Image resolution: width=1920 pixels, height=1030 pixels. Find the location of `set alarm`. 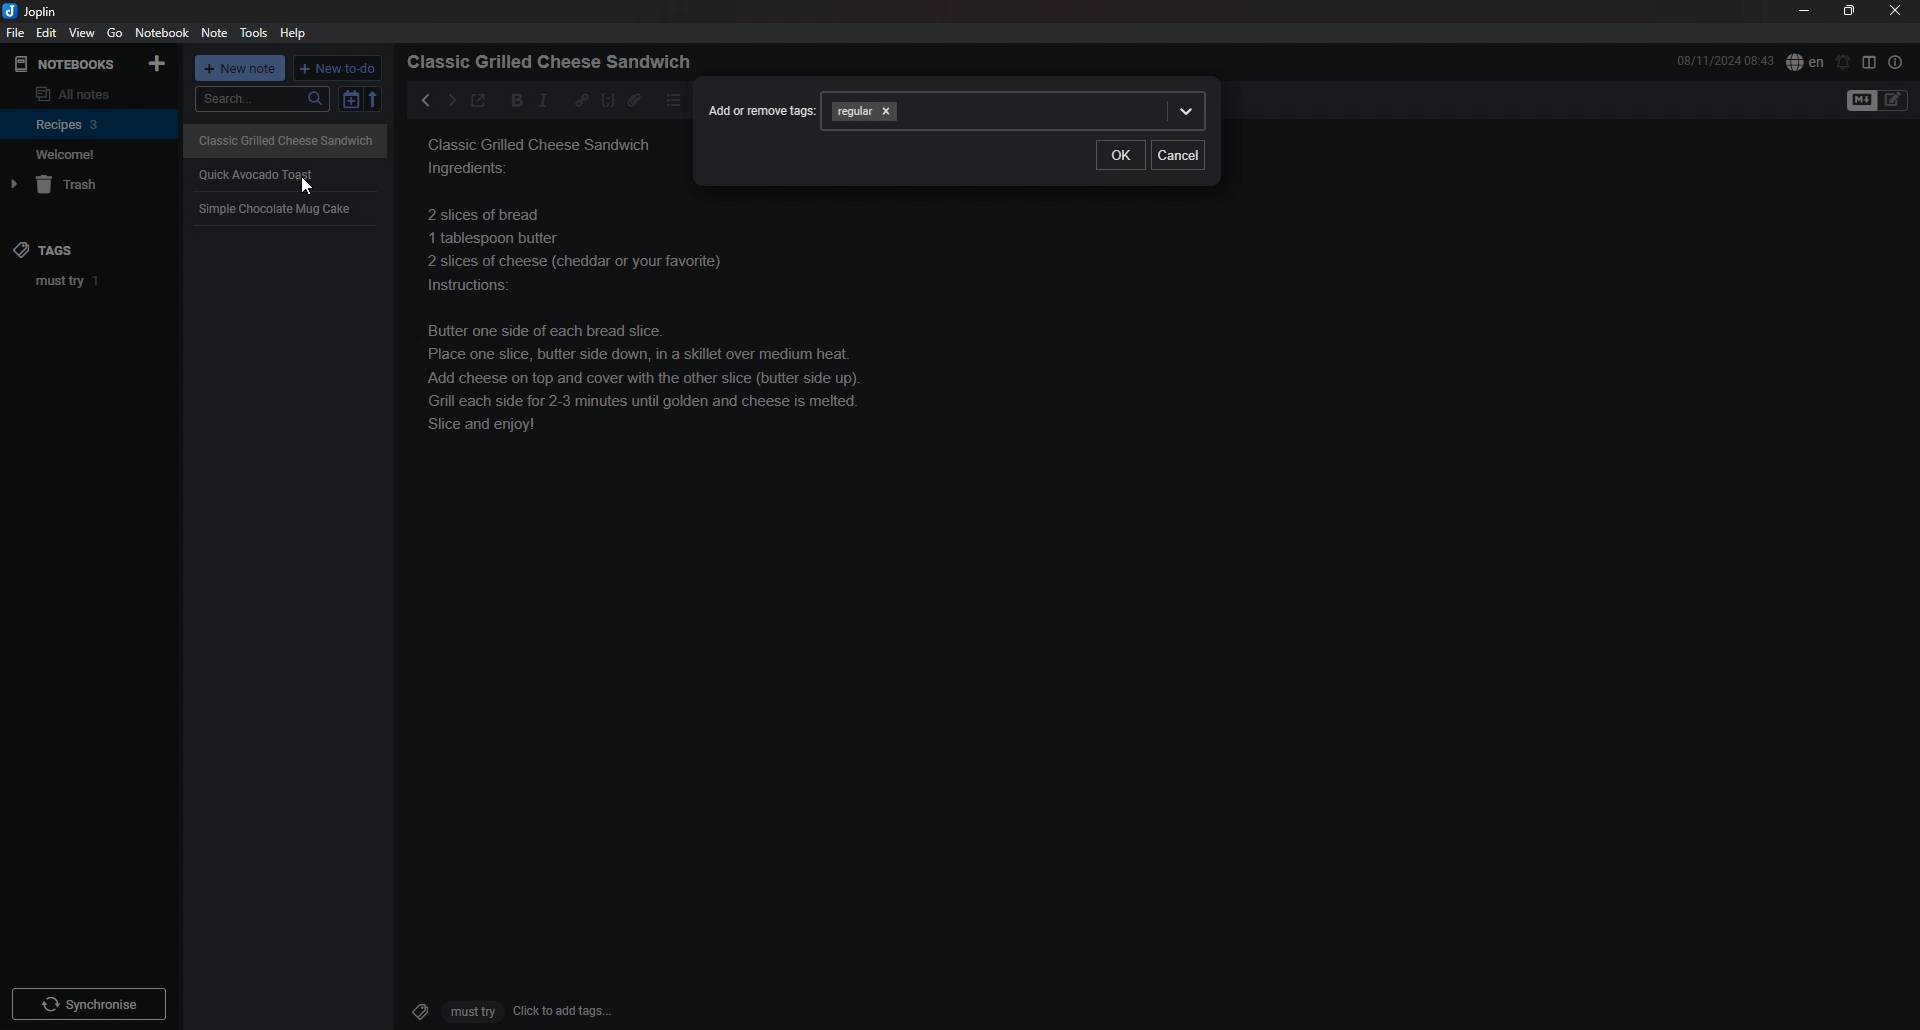

set alarm is located at coordinates (1844, 61).